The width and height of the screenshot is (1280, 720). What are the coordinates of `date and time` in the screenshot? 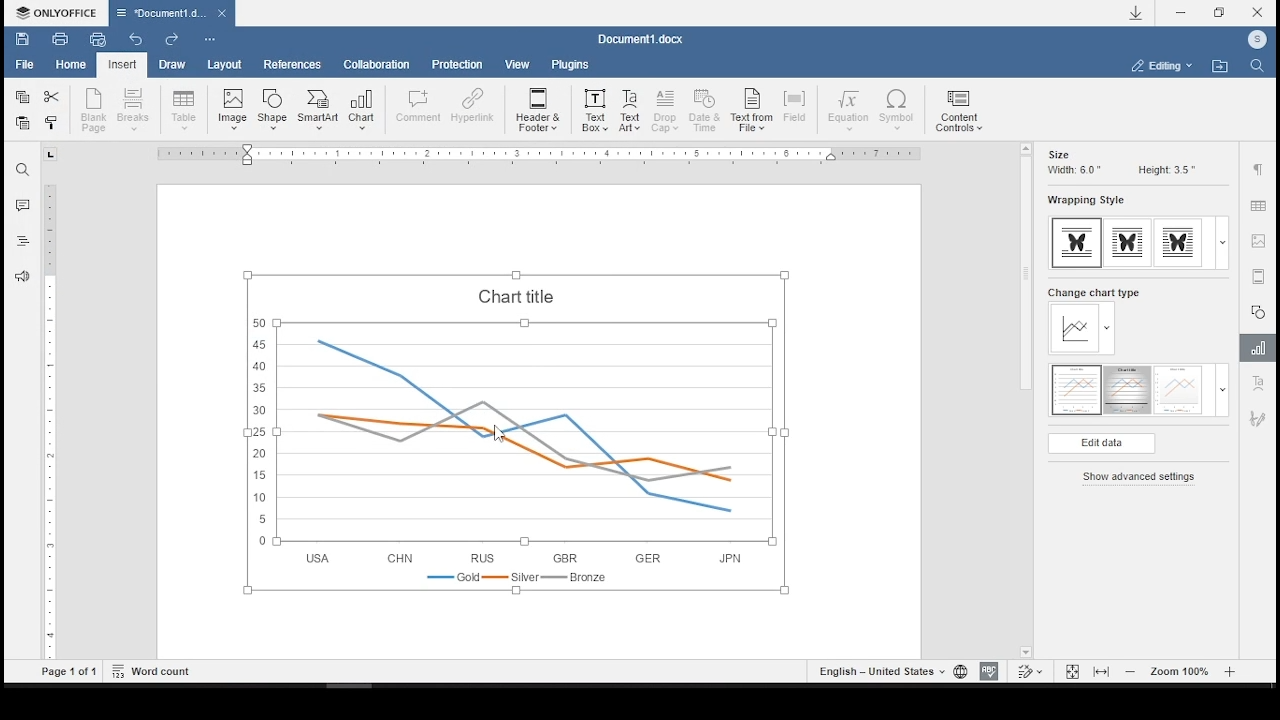 It's located at (706, 111).